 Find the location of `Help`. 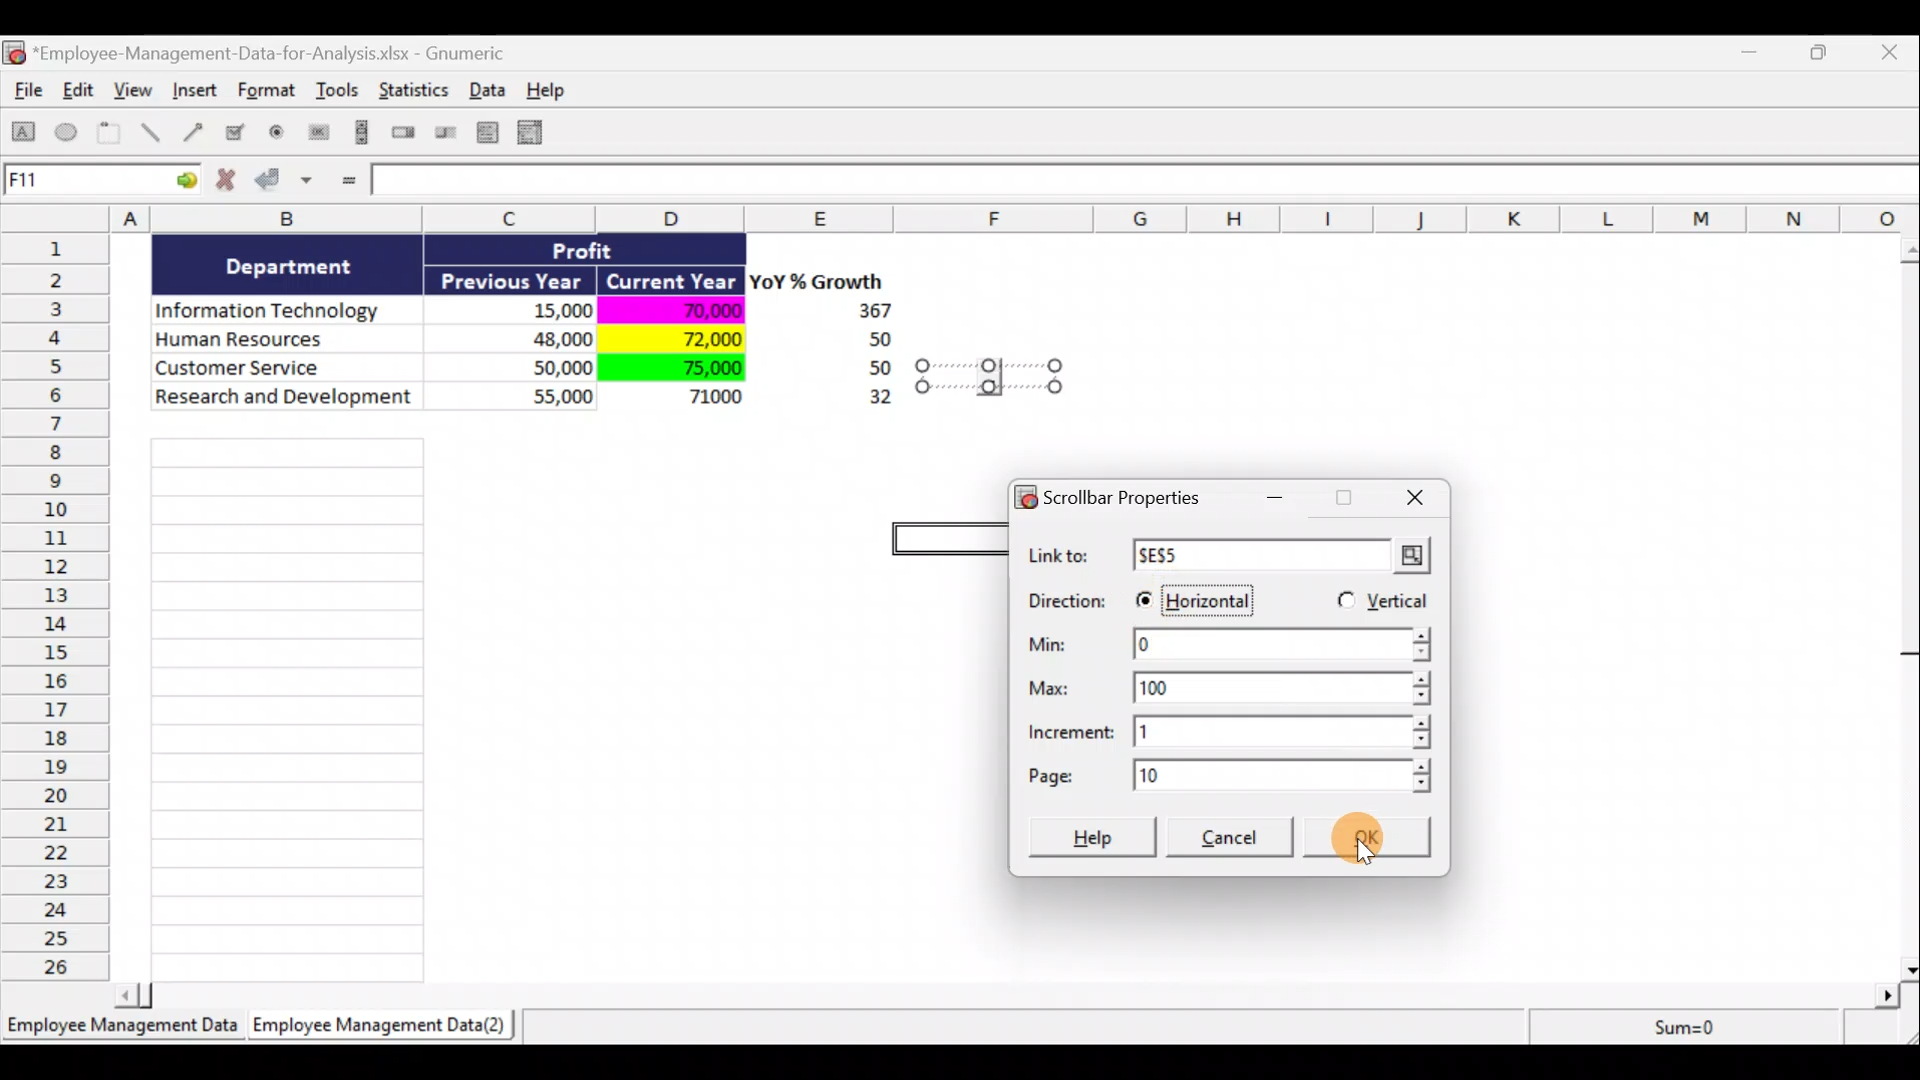

Help is located at coordinates (1095, 835).